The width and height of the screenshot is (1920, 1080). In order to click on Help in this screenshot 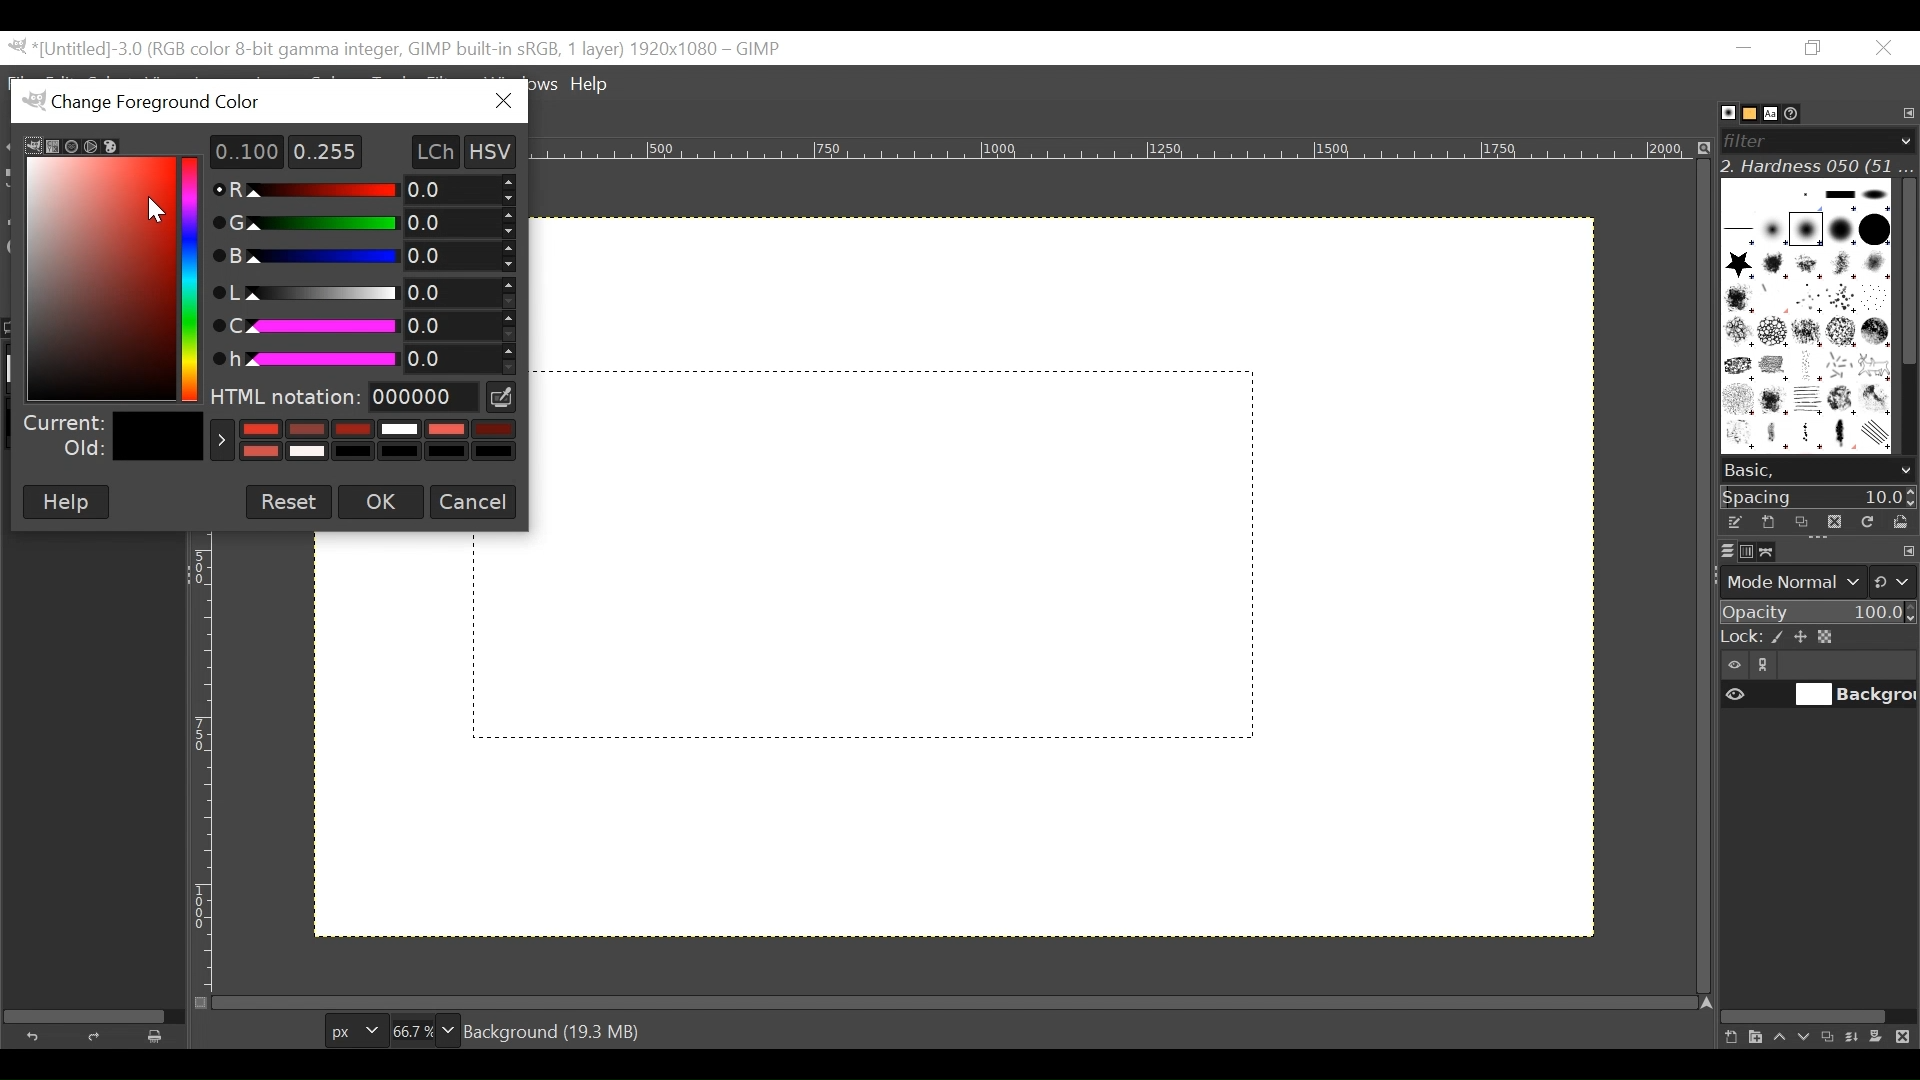, I will do `click(593, 86)`.